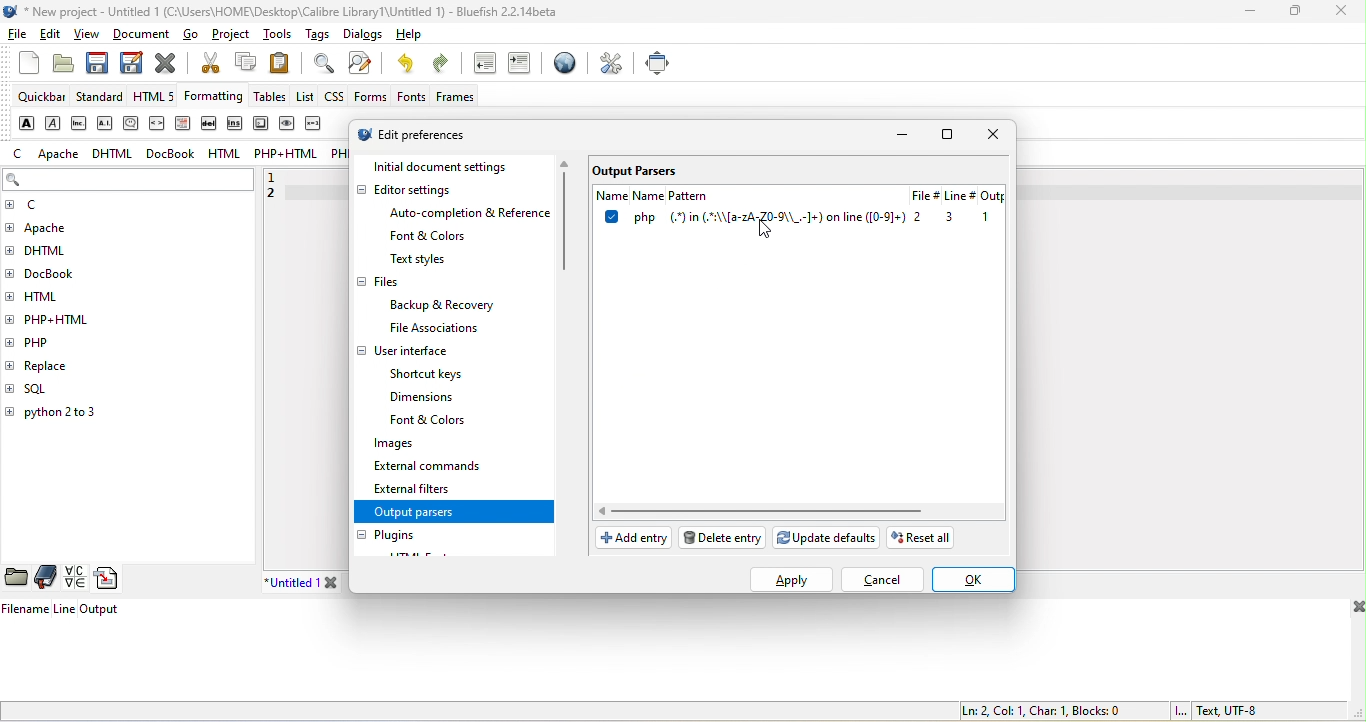  Describe the element at coordinates (97, 63) in the screenshot. I see `save` at that location.